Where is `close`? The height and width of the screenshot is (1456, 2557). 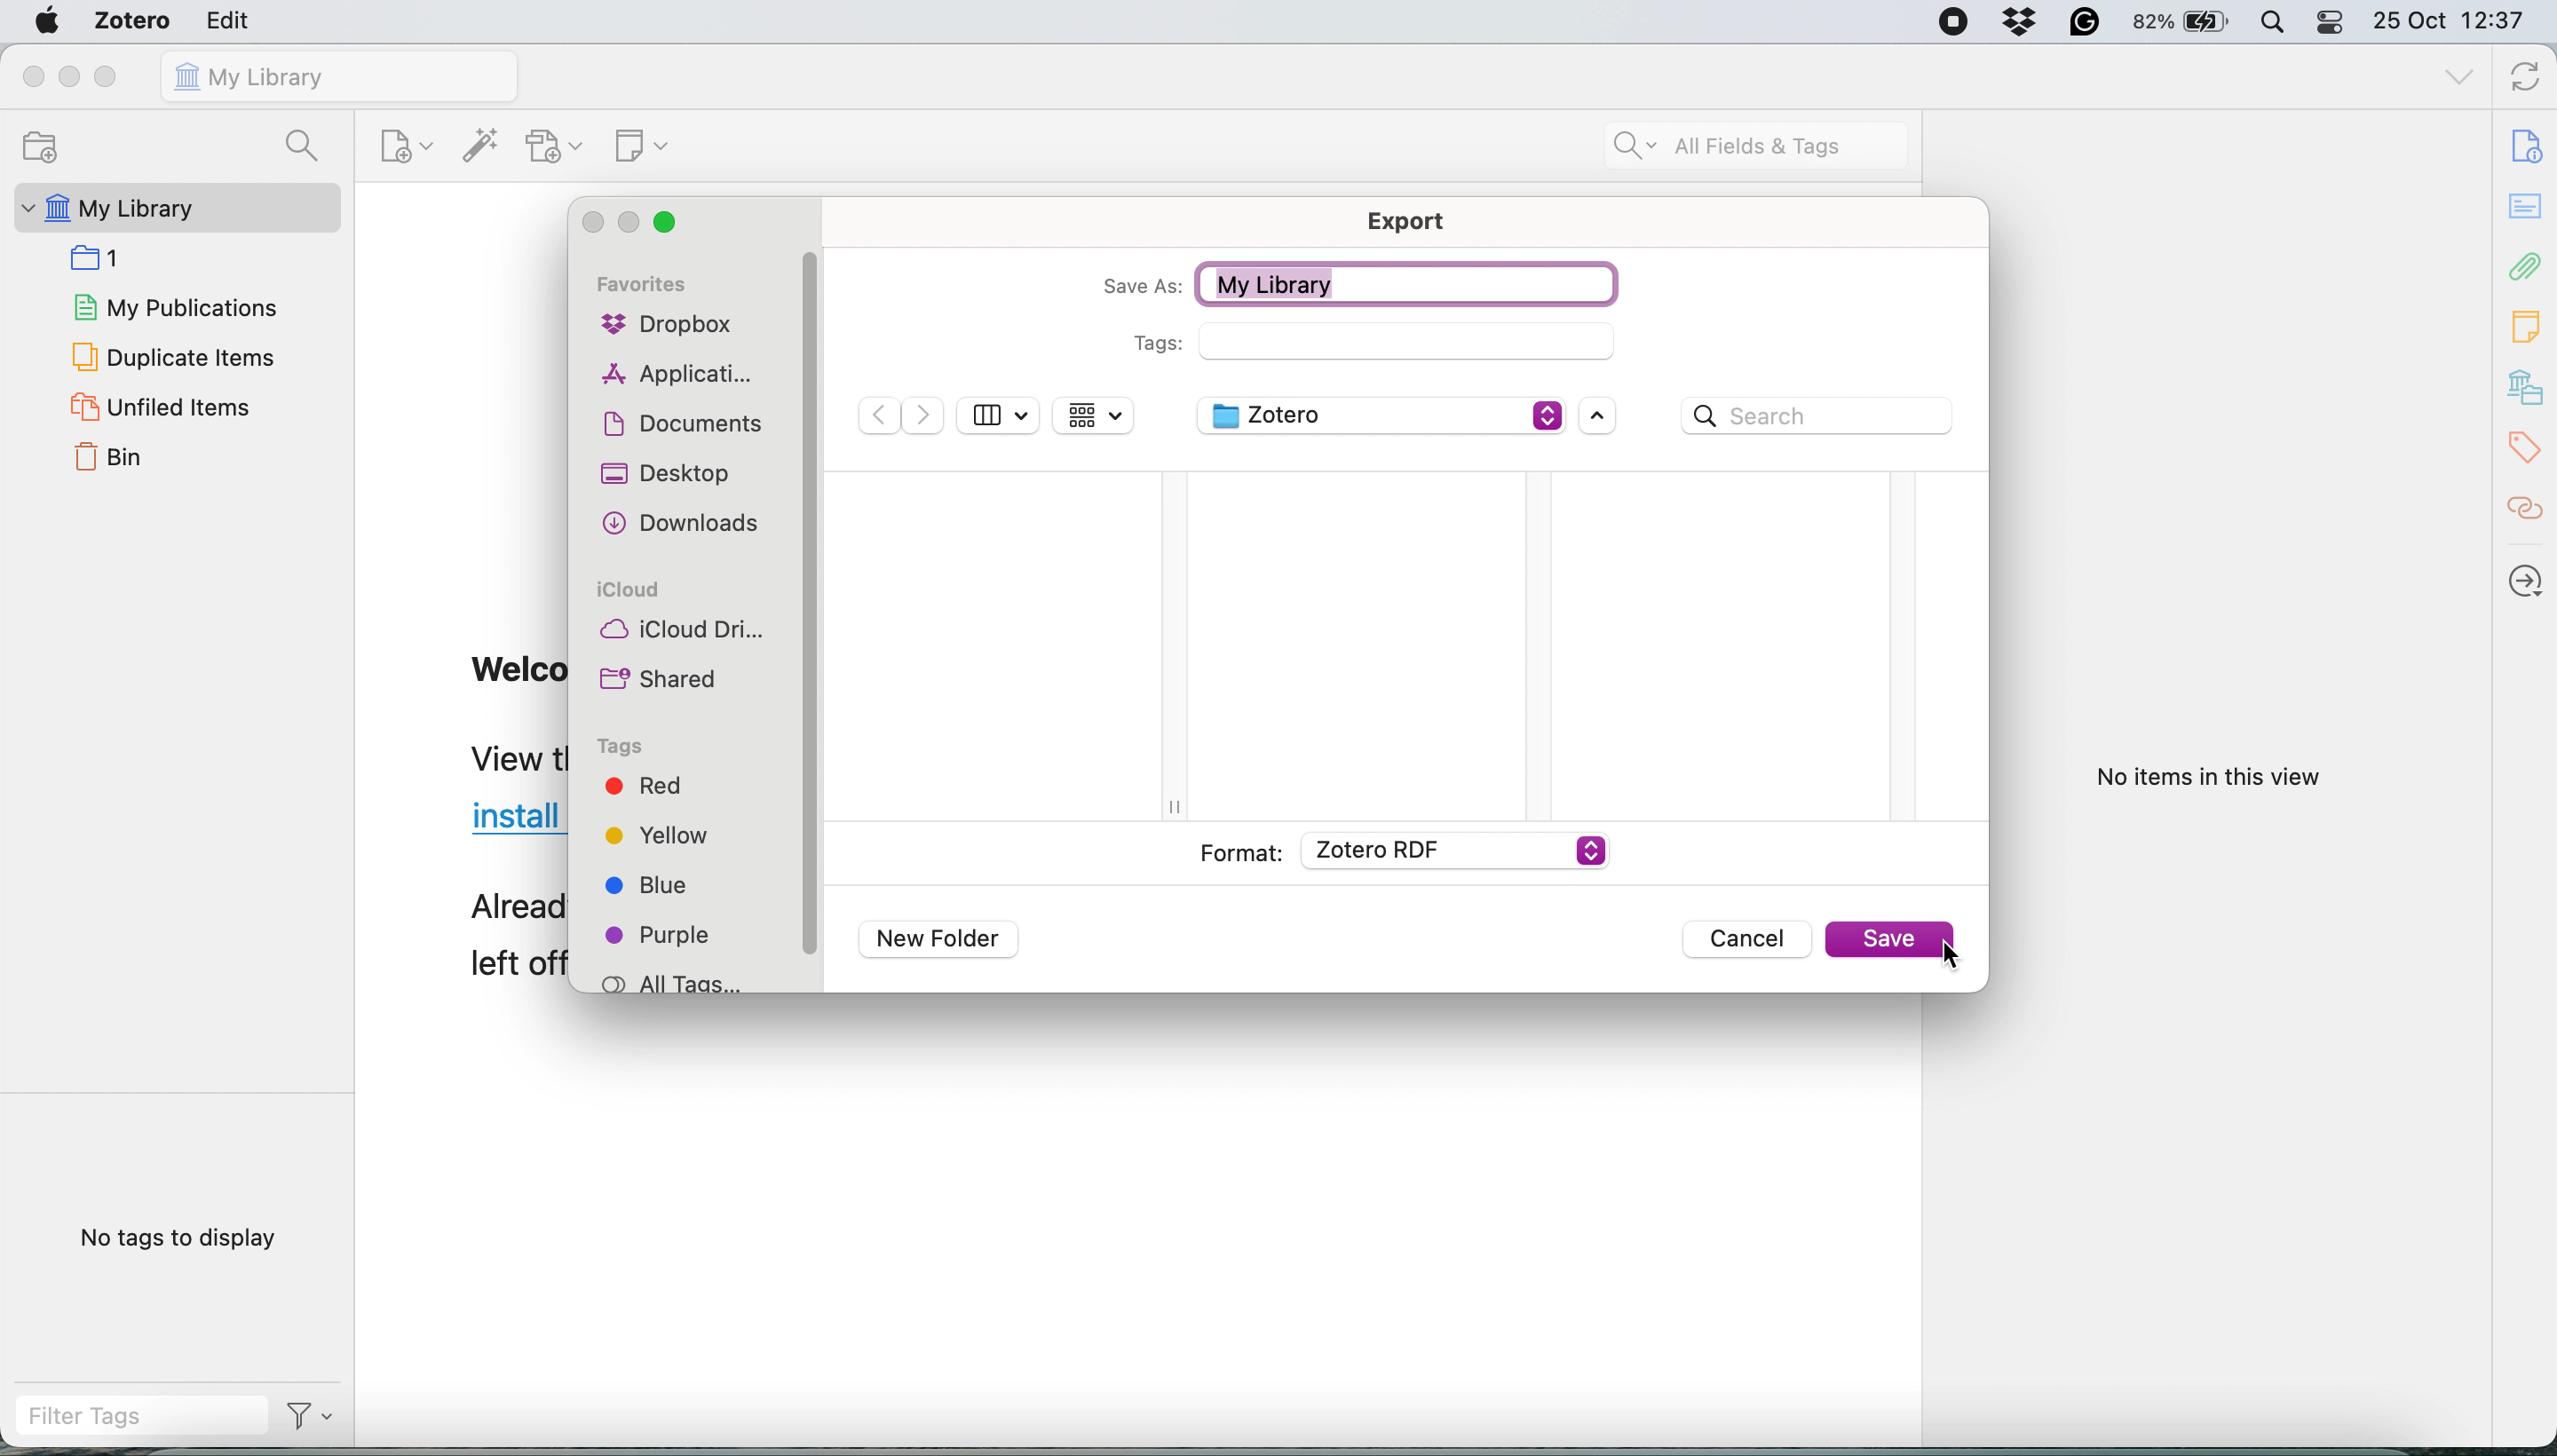
close is located at coordinates (30, 77).